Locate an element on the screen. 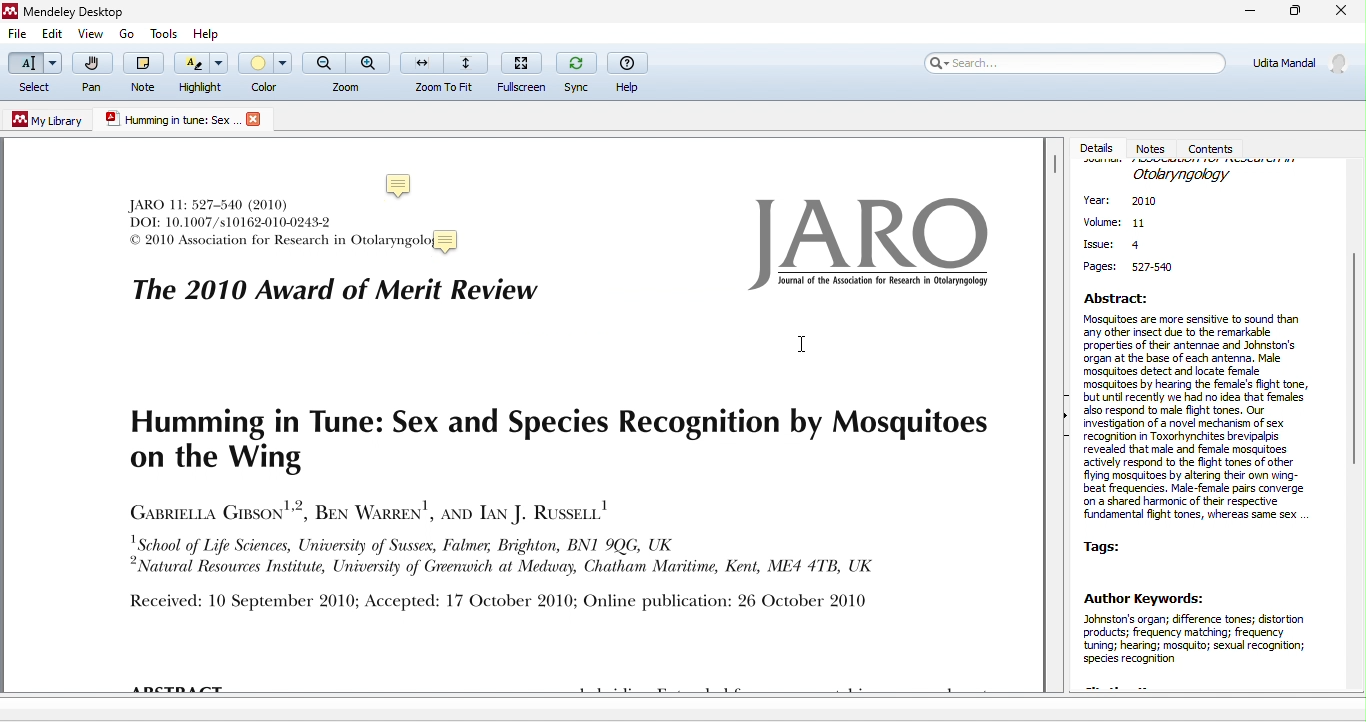  go is located at coordinates (125, 33).